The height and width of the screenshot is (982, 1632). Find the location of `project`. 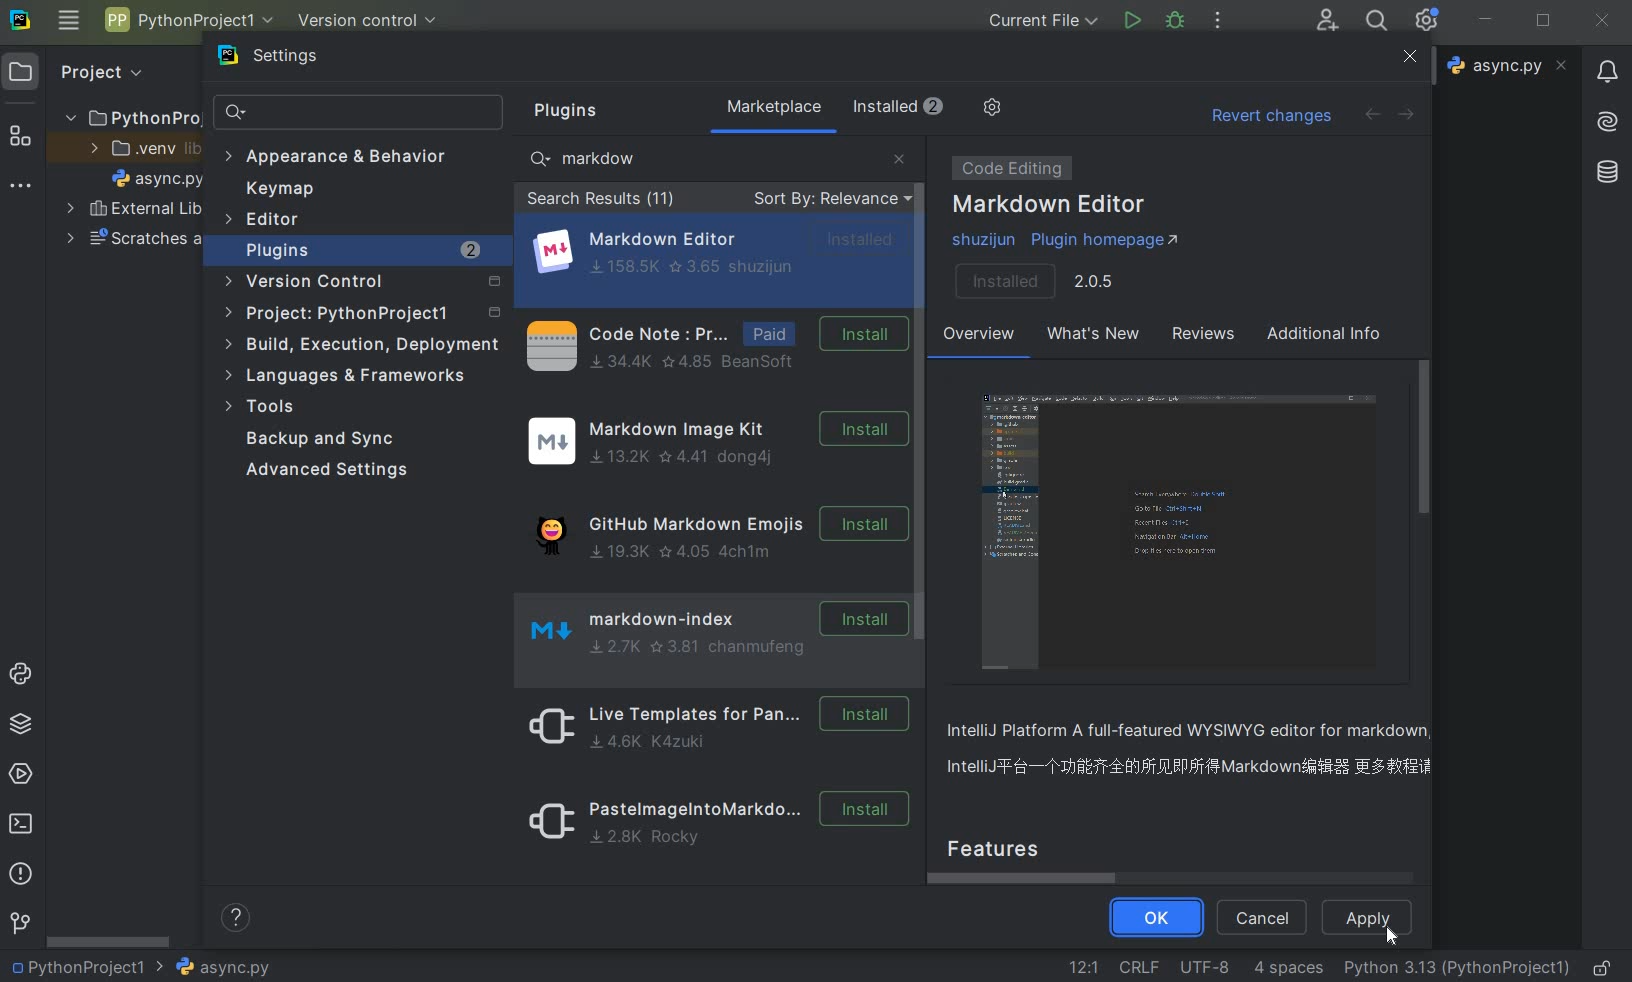

project is located at coordinates (86, 72).